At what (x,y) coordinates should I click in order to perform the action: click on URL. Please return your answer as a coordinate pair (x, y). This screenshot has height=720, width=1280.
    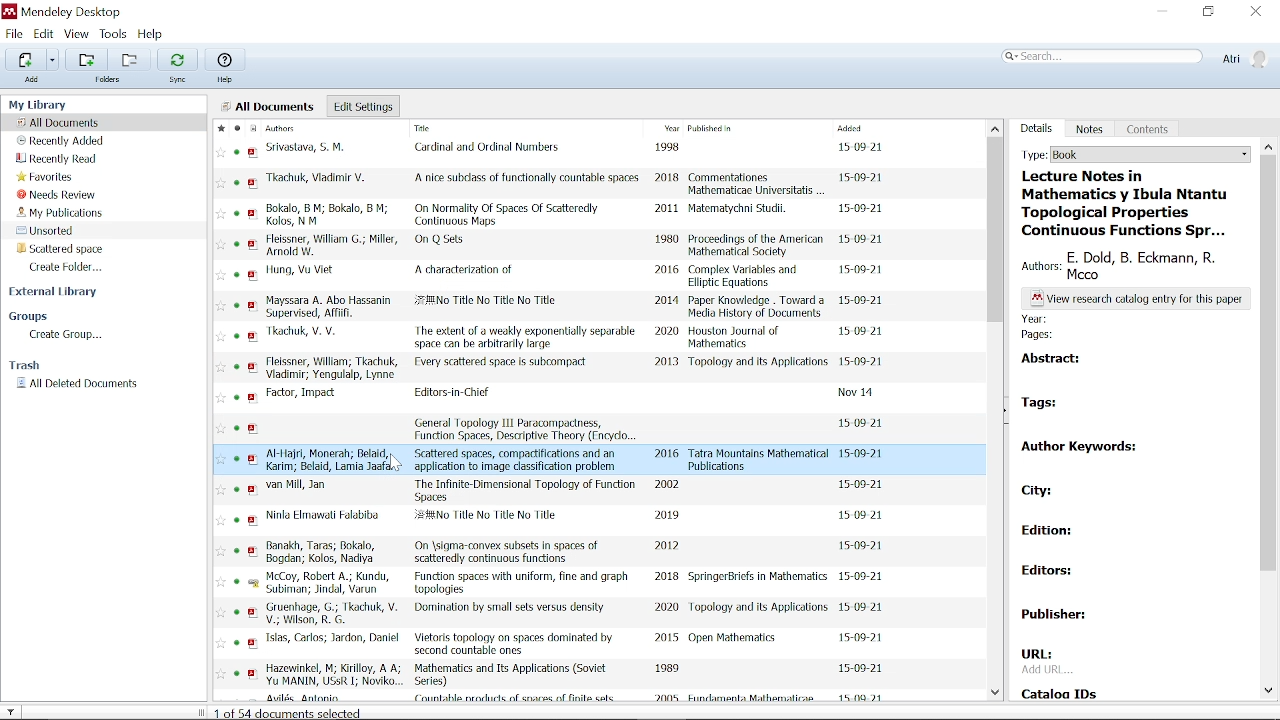
    Looking at the image, I should click on (1044, 661).